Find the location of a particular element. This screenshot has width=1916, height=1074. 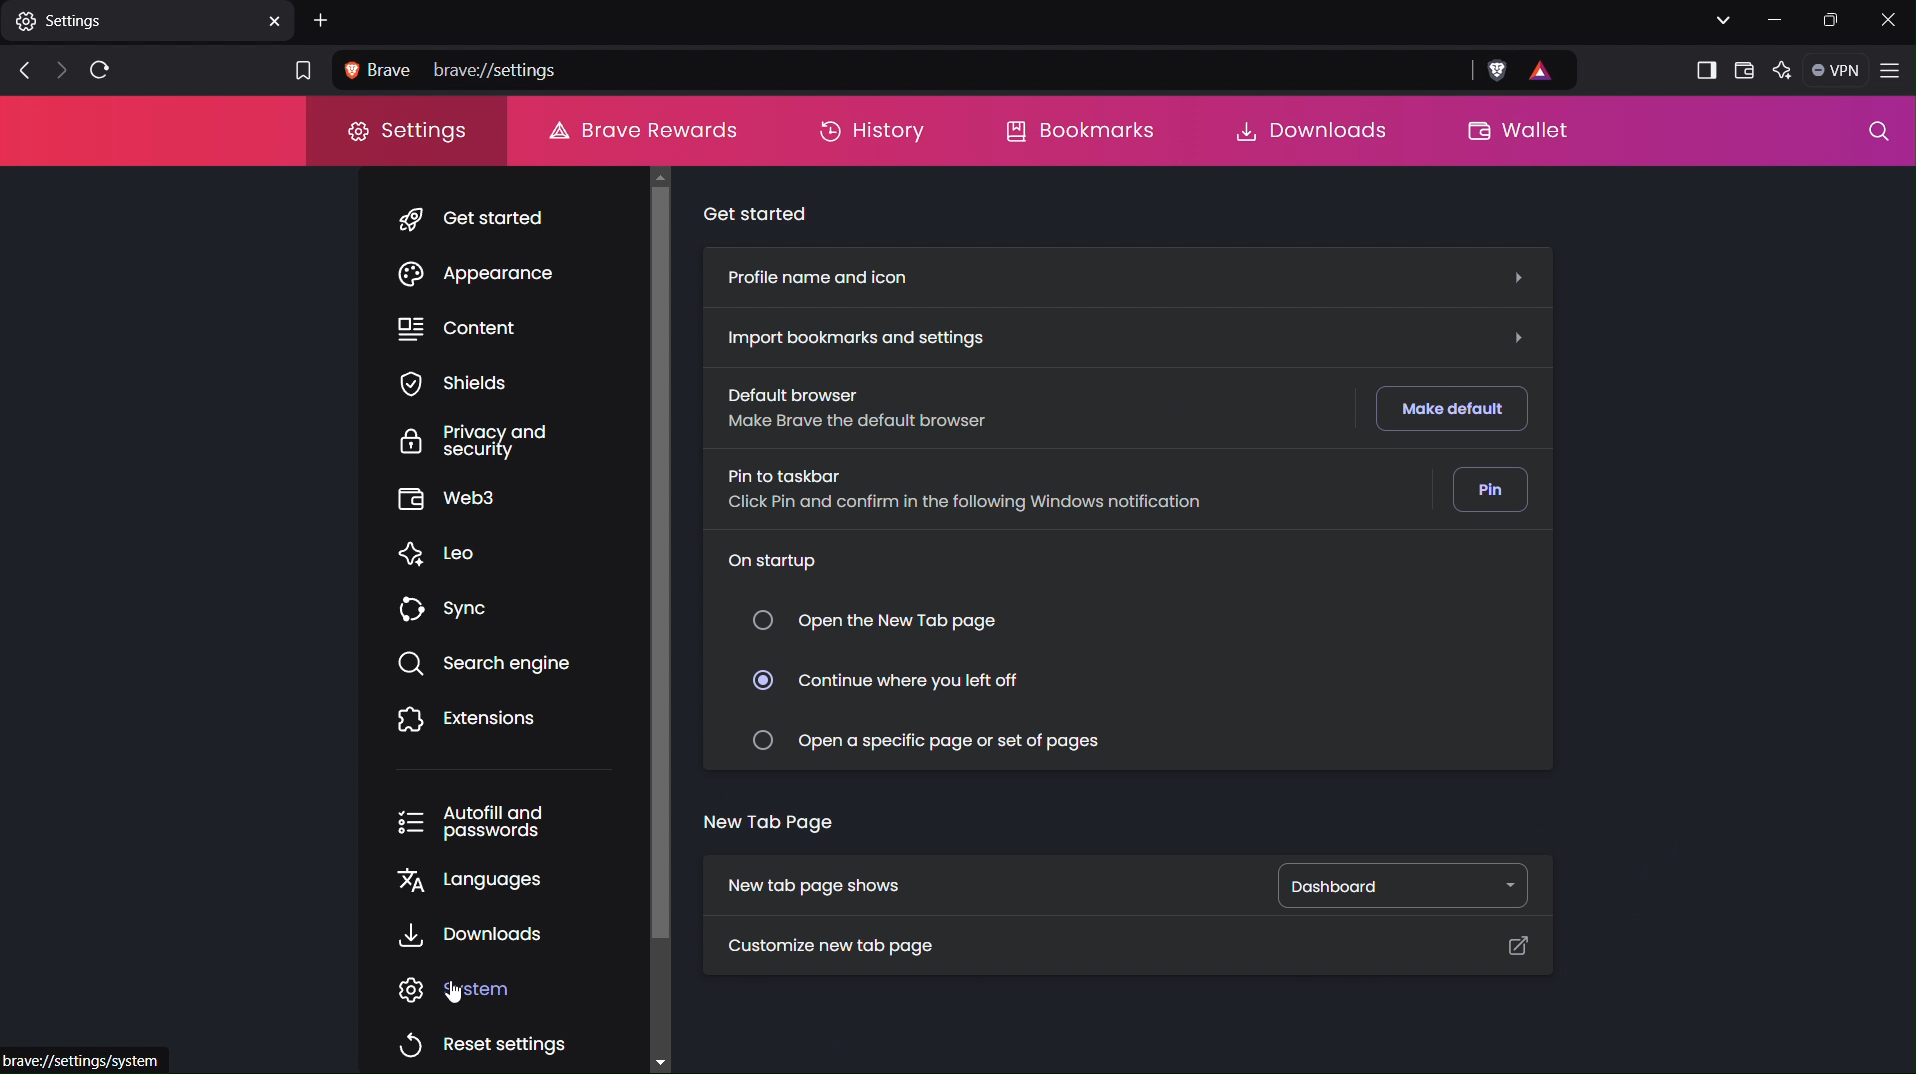

Get Started is located at coordinates (763, 213).